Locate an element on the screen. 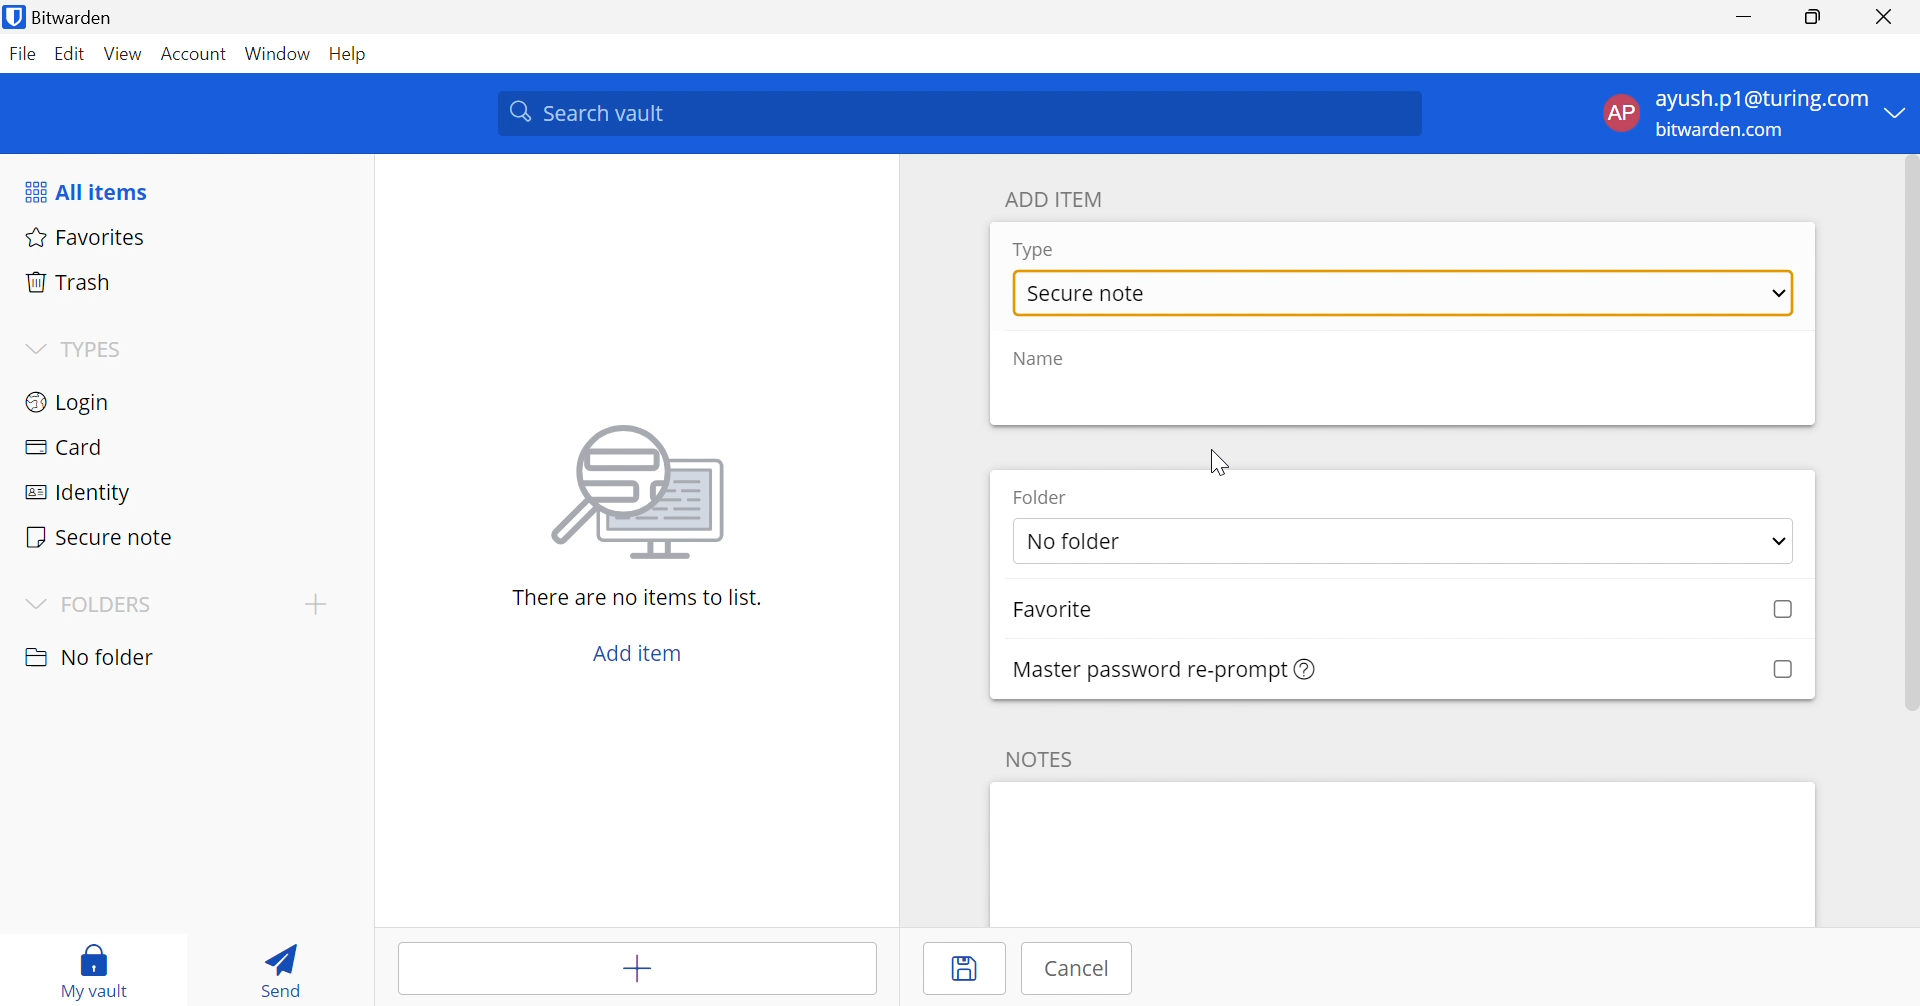 The height and width of the screenshot is (1006, 1920). Add item is located at coordinates (638, 969).